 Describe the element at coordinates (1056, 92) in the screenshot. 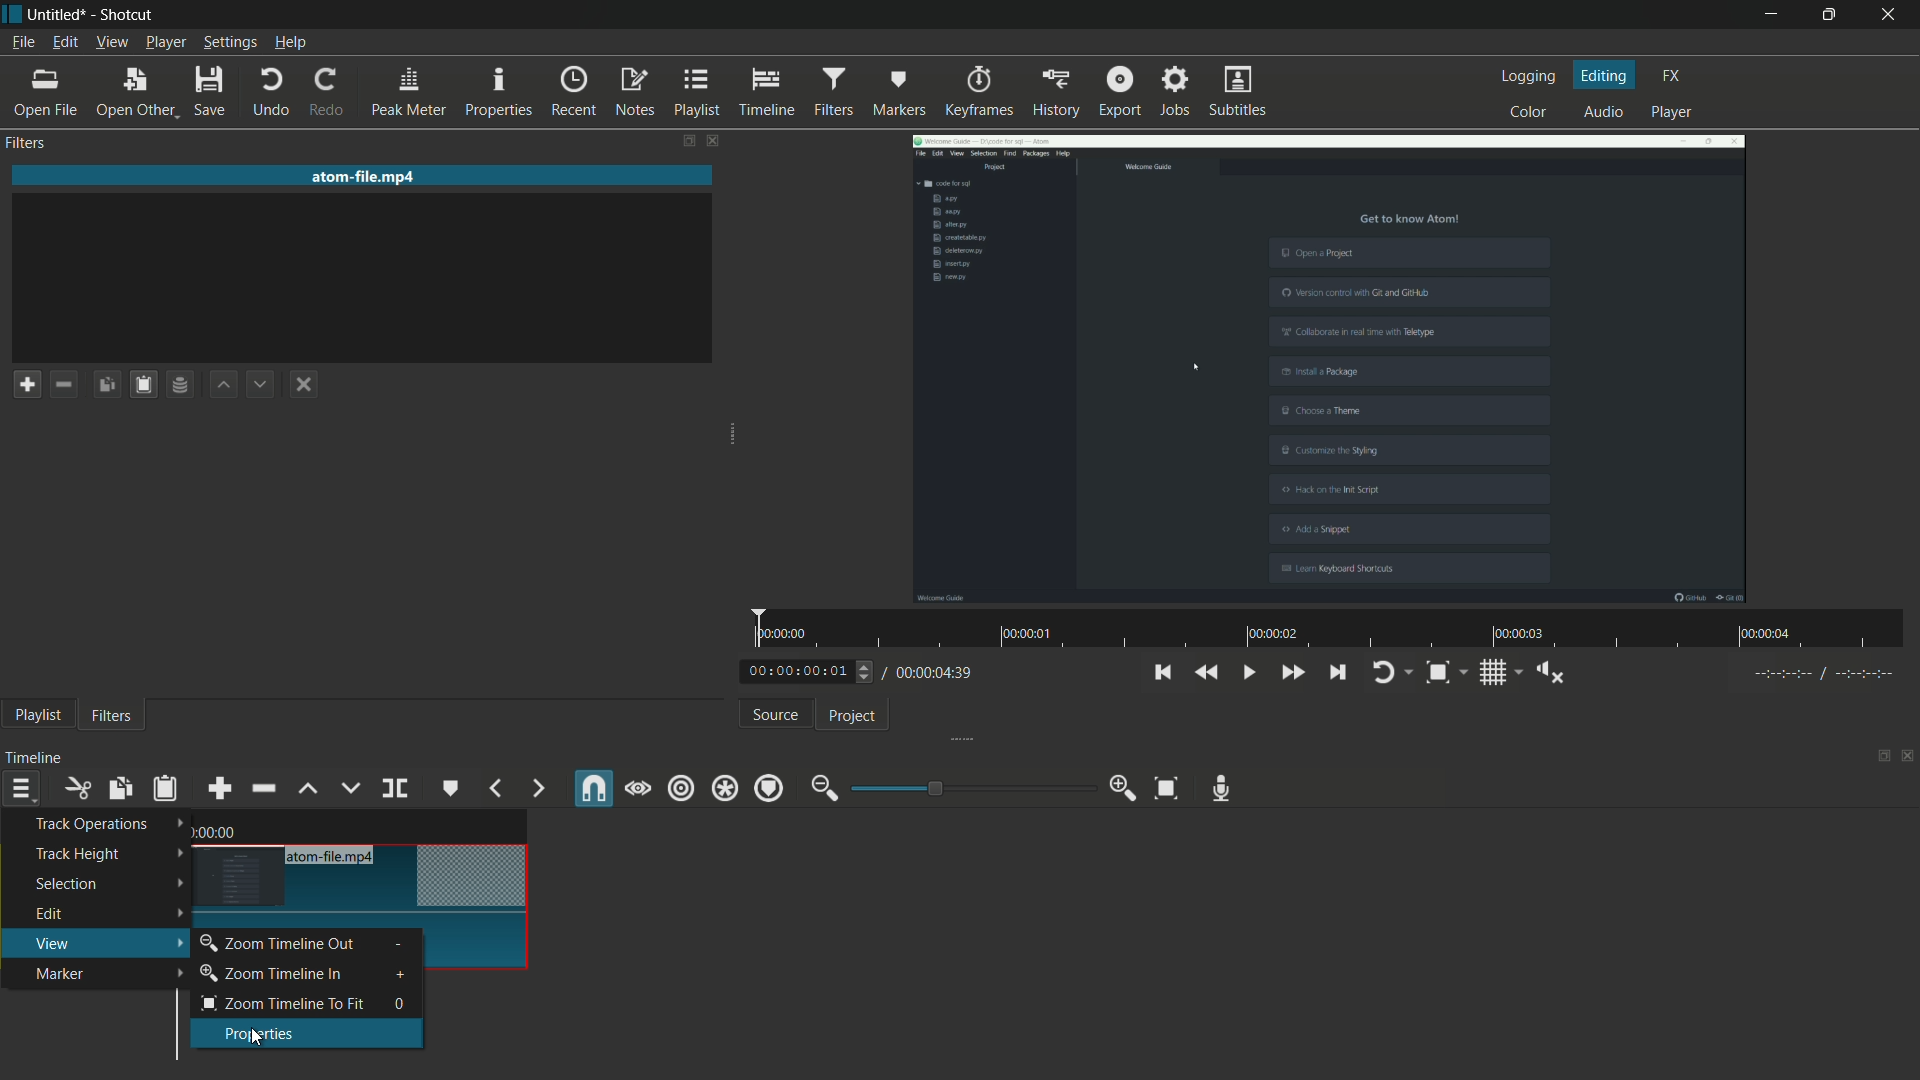

I see `history` at that location.